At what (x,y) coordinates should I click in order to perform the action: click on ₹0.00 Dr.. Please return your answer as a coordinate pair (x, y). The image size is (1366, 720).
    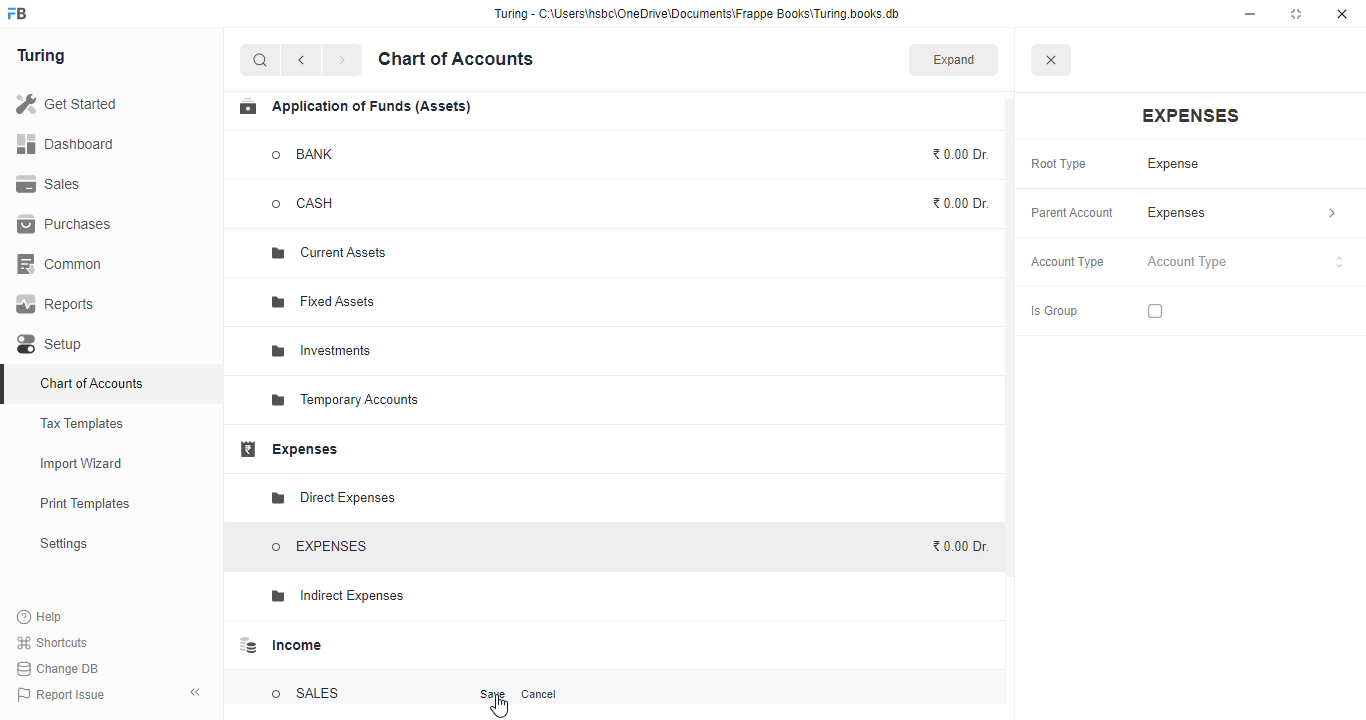
    Looking at the image, I should click on (961, 154).